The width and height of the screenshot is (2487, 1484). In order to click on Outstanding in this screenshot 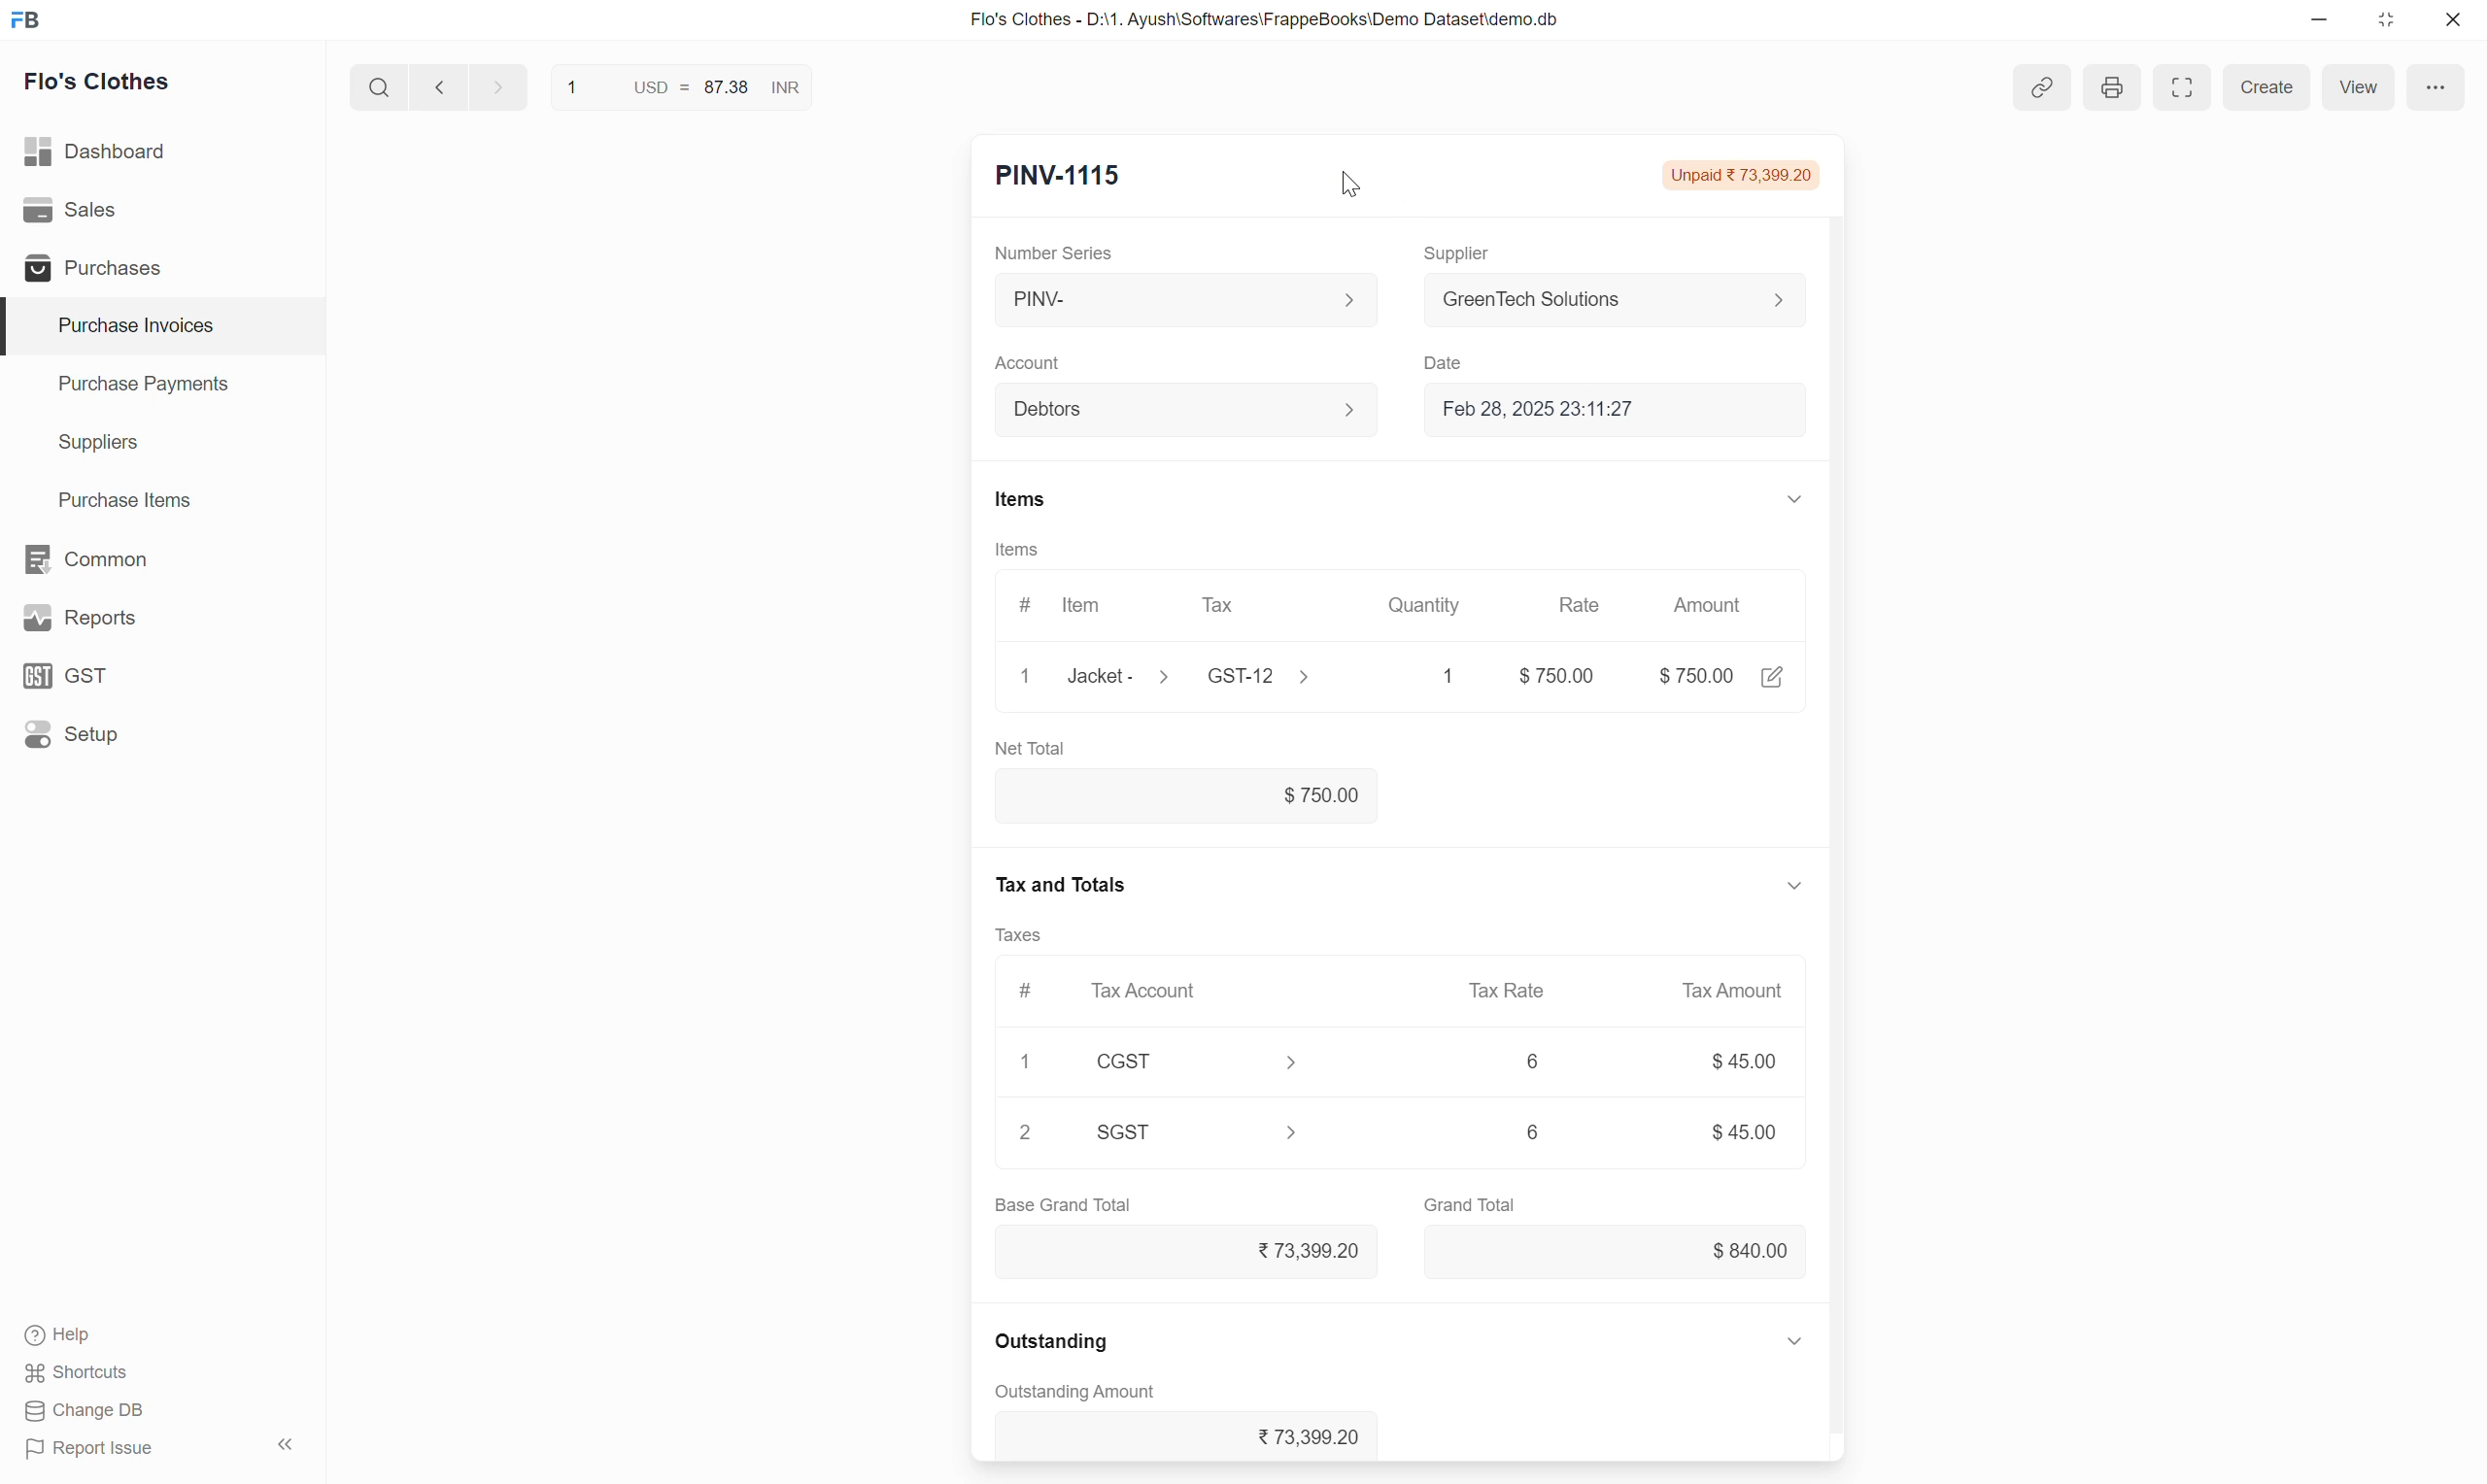, I will do `click(1051, 1341)`.